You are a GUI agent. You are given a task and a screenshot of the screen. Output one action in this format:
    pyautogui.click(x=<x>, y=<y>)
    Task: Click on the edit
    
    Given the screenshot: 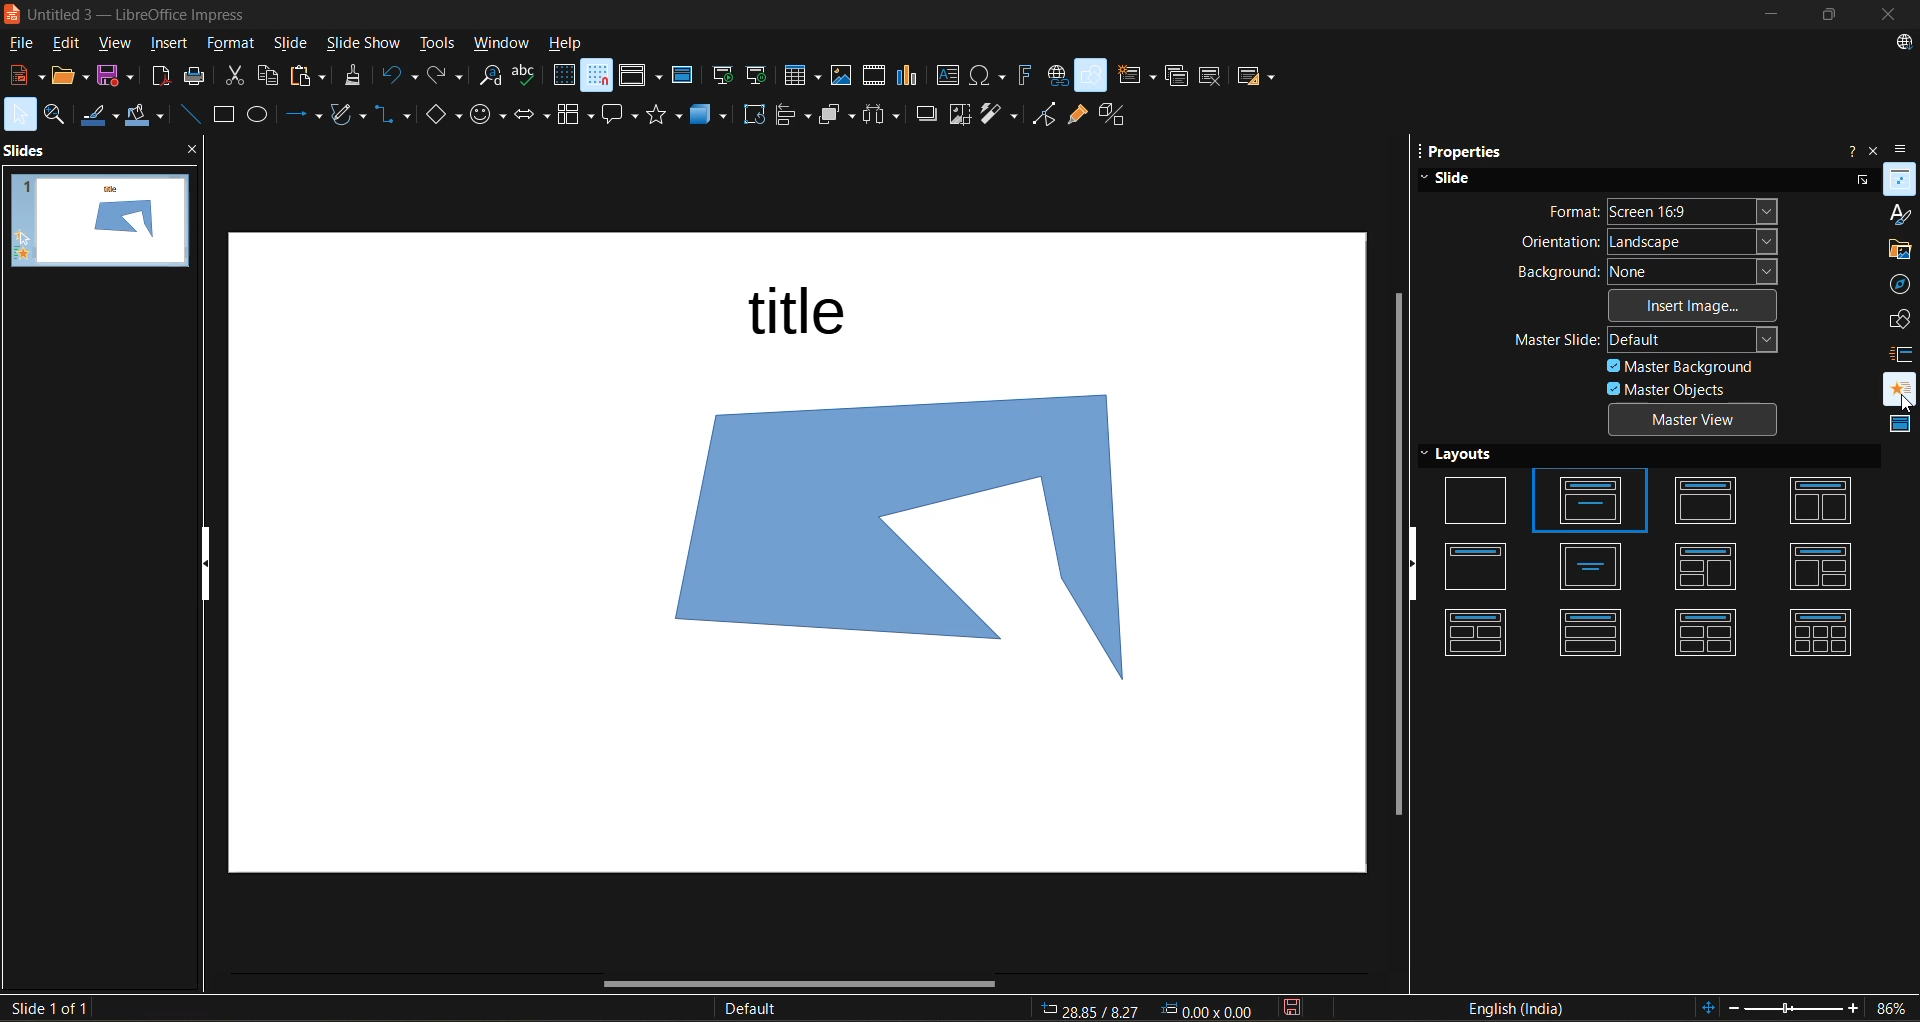 What is the action you would take?
    pyautogui.click(x=73, y=44)
    